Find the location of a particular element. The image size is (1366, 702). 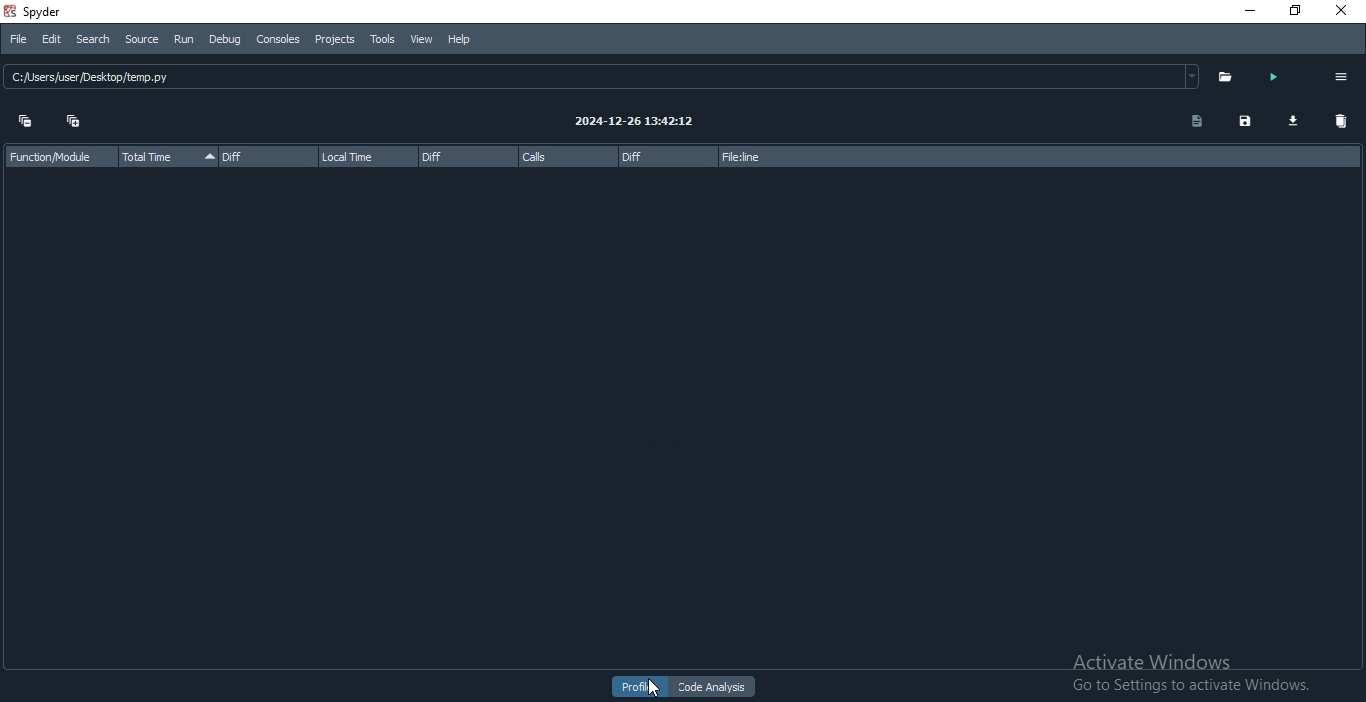

open folder is located at coordinates (1229, 74).